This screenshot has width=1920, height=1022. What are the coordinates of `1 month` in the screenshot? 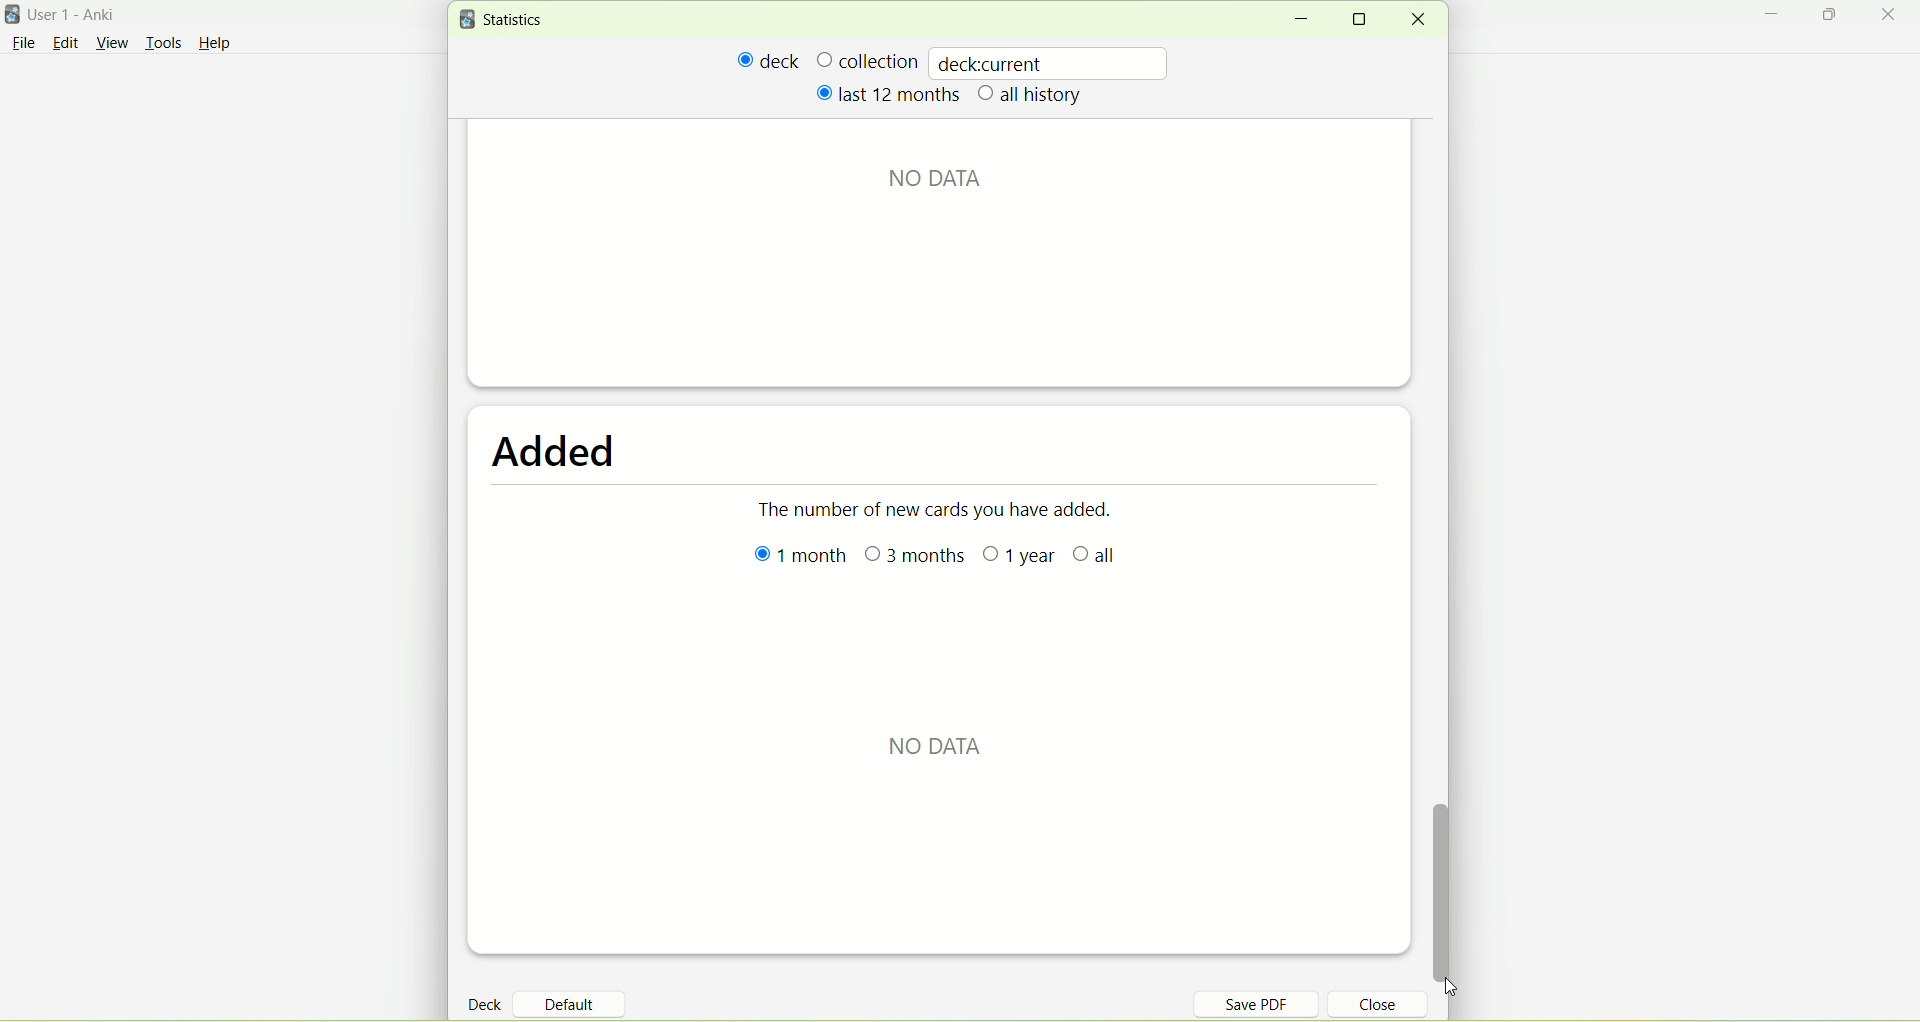 It's located at (793, 562).